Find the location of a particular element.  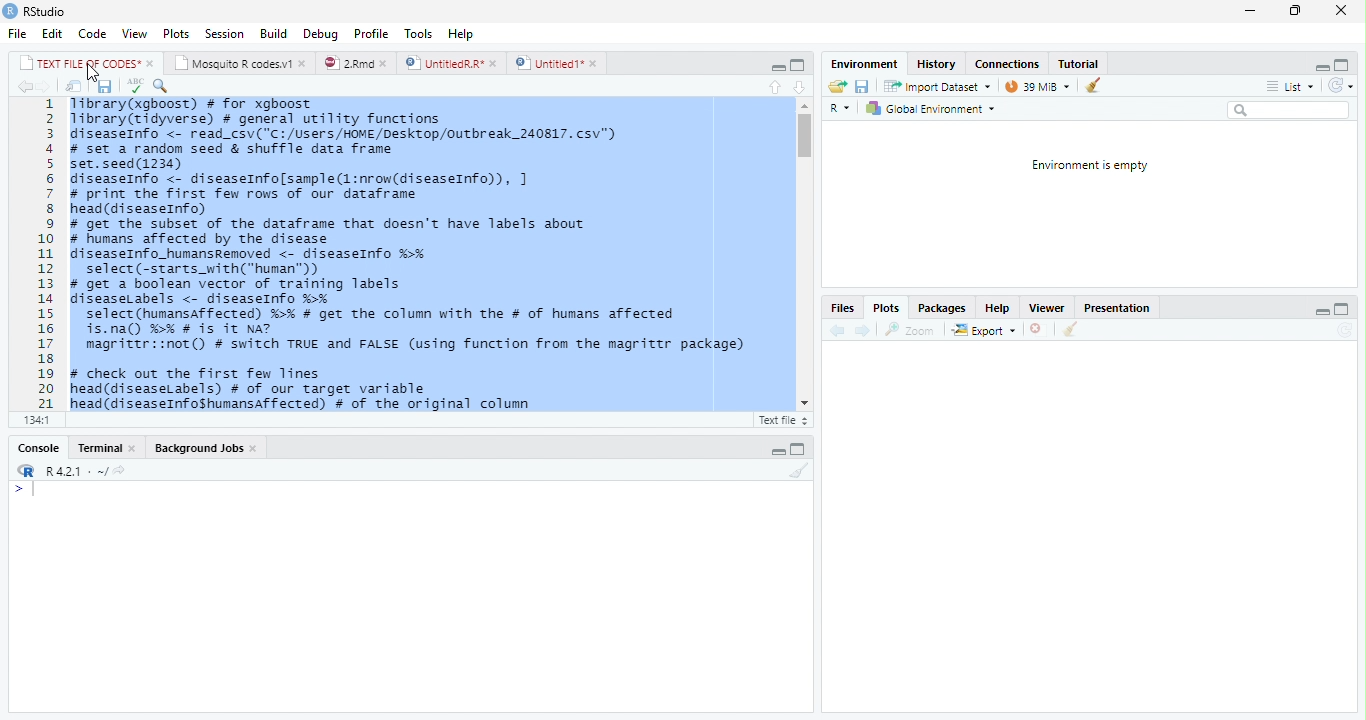

Plots is located at coordinates (885, 308).